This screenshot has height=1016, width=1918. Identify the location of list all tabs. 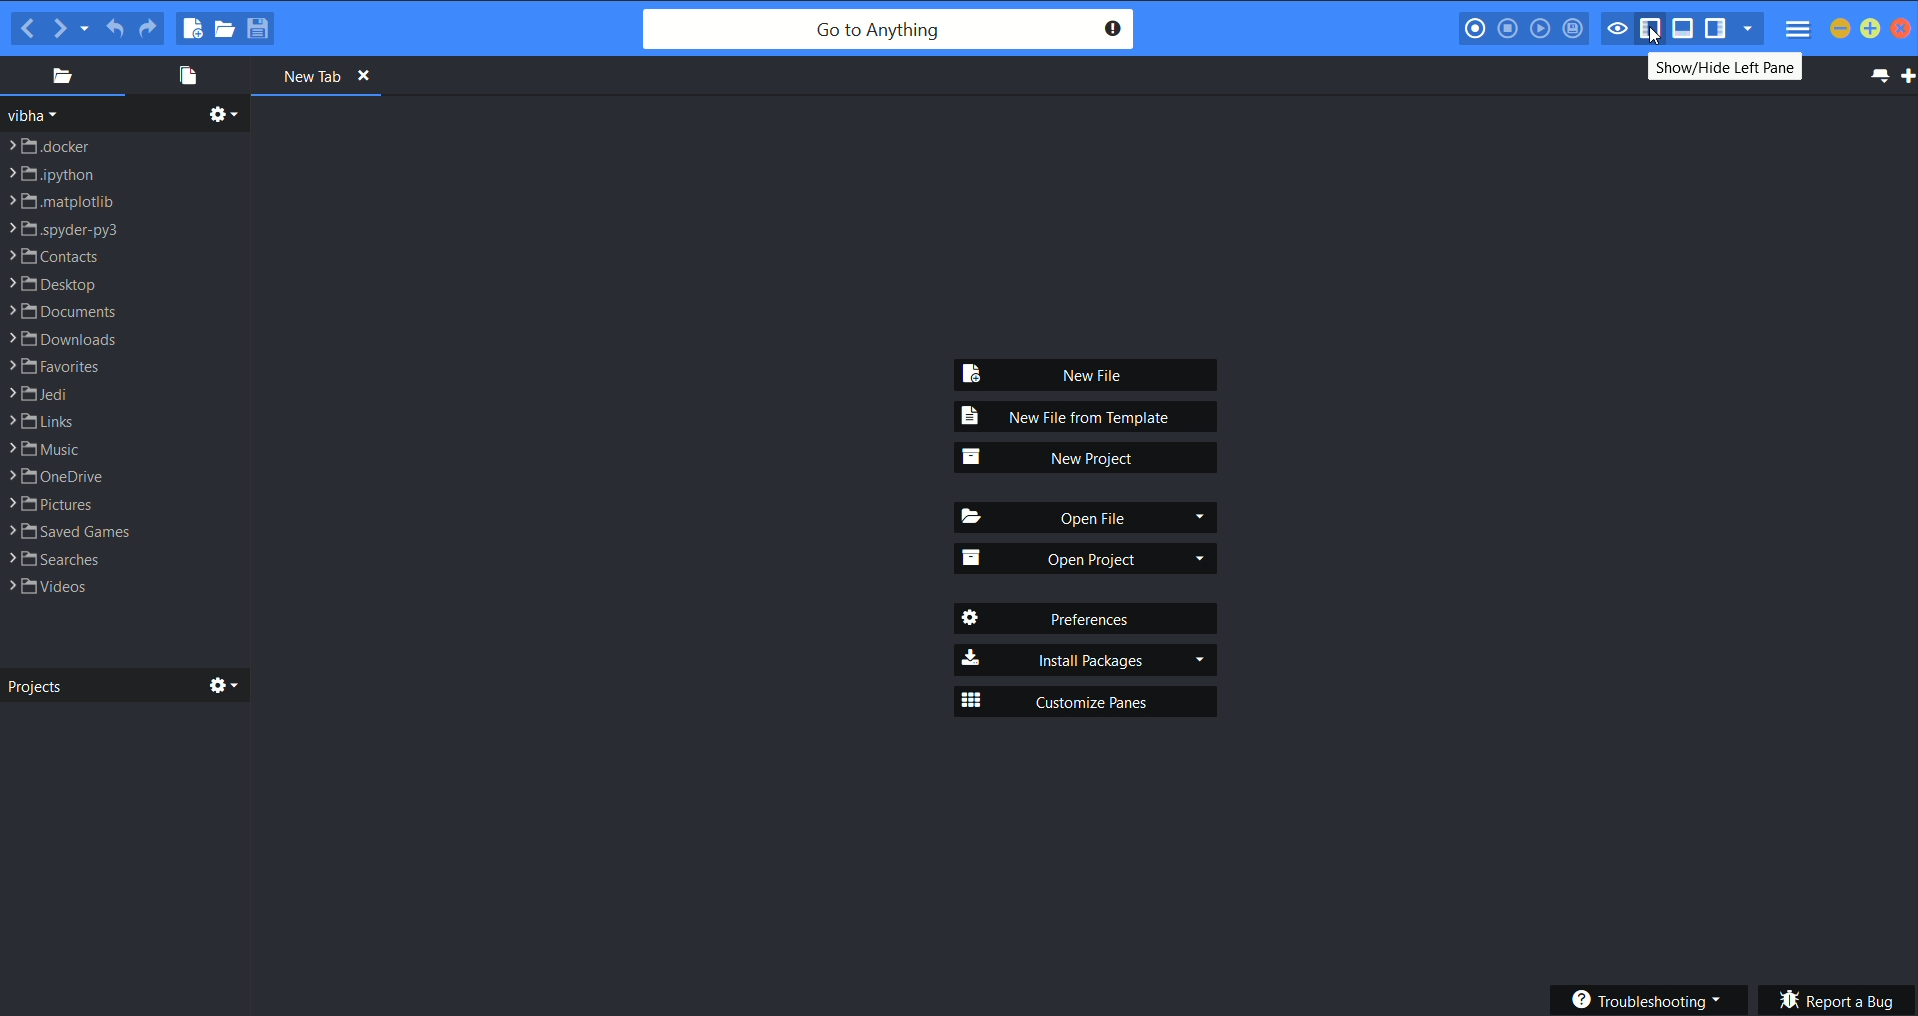
(1880, 78).